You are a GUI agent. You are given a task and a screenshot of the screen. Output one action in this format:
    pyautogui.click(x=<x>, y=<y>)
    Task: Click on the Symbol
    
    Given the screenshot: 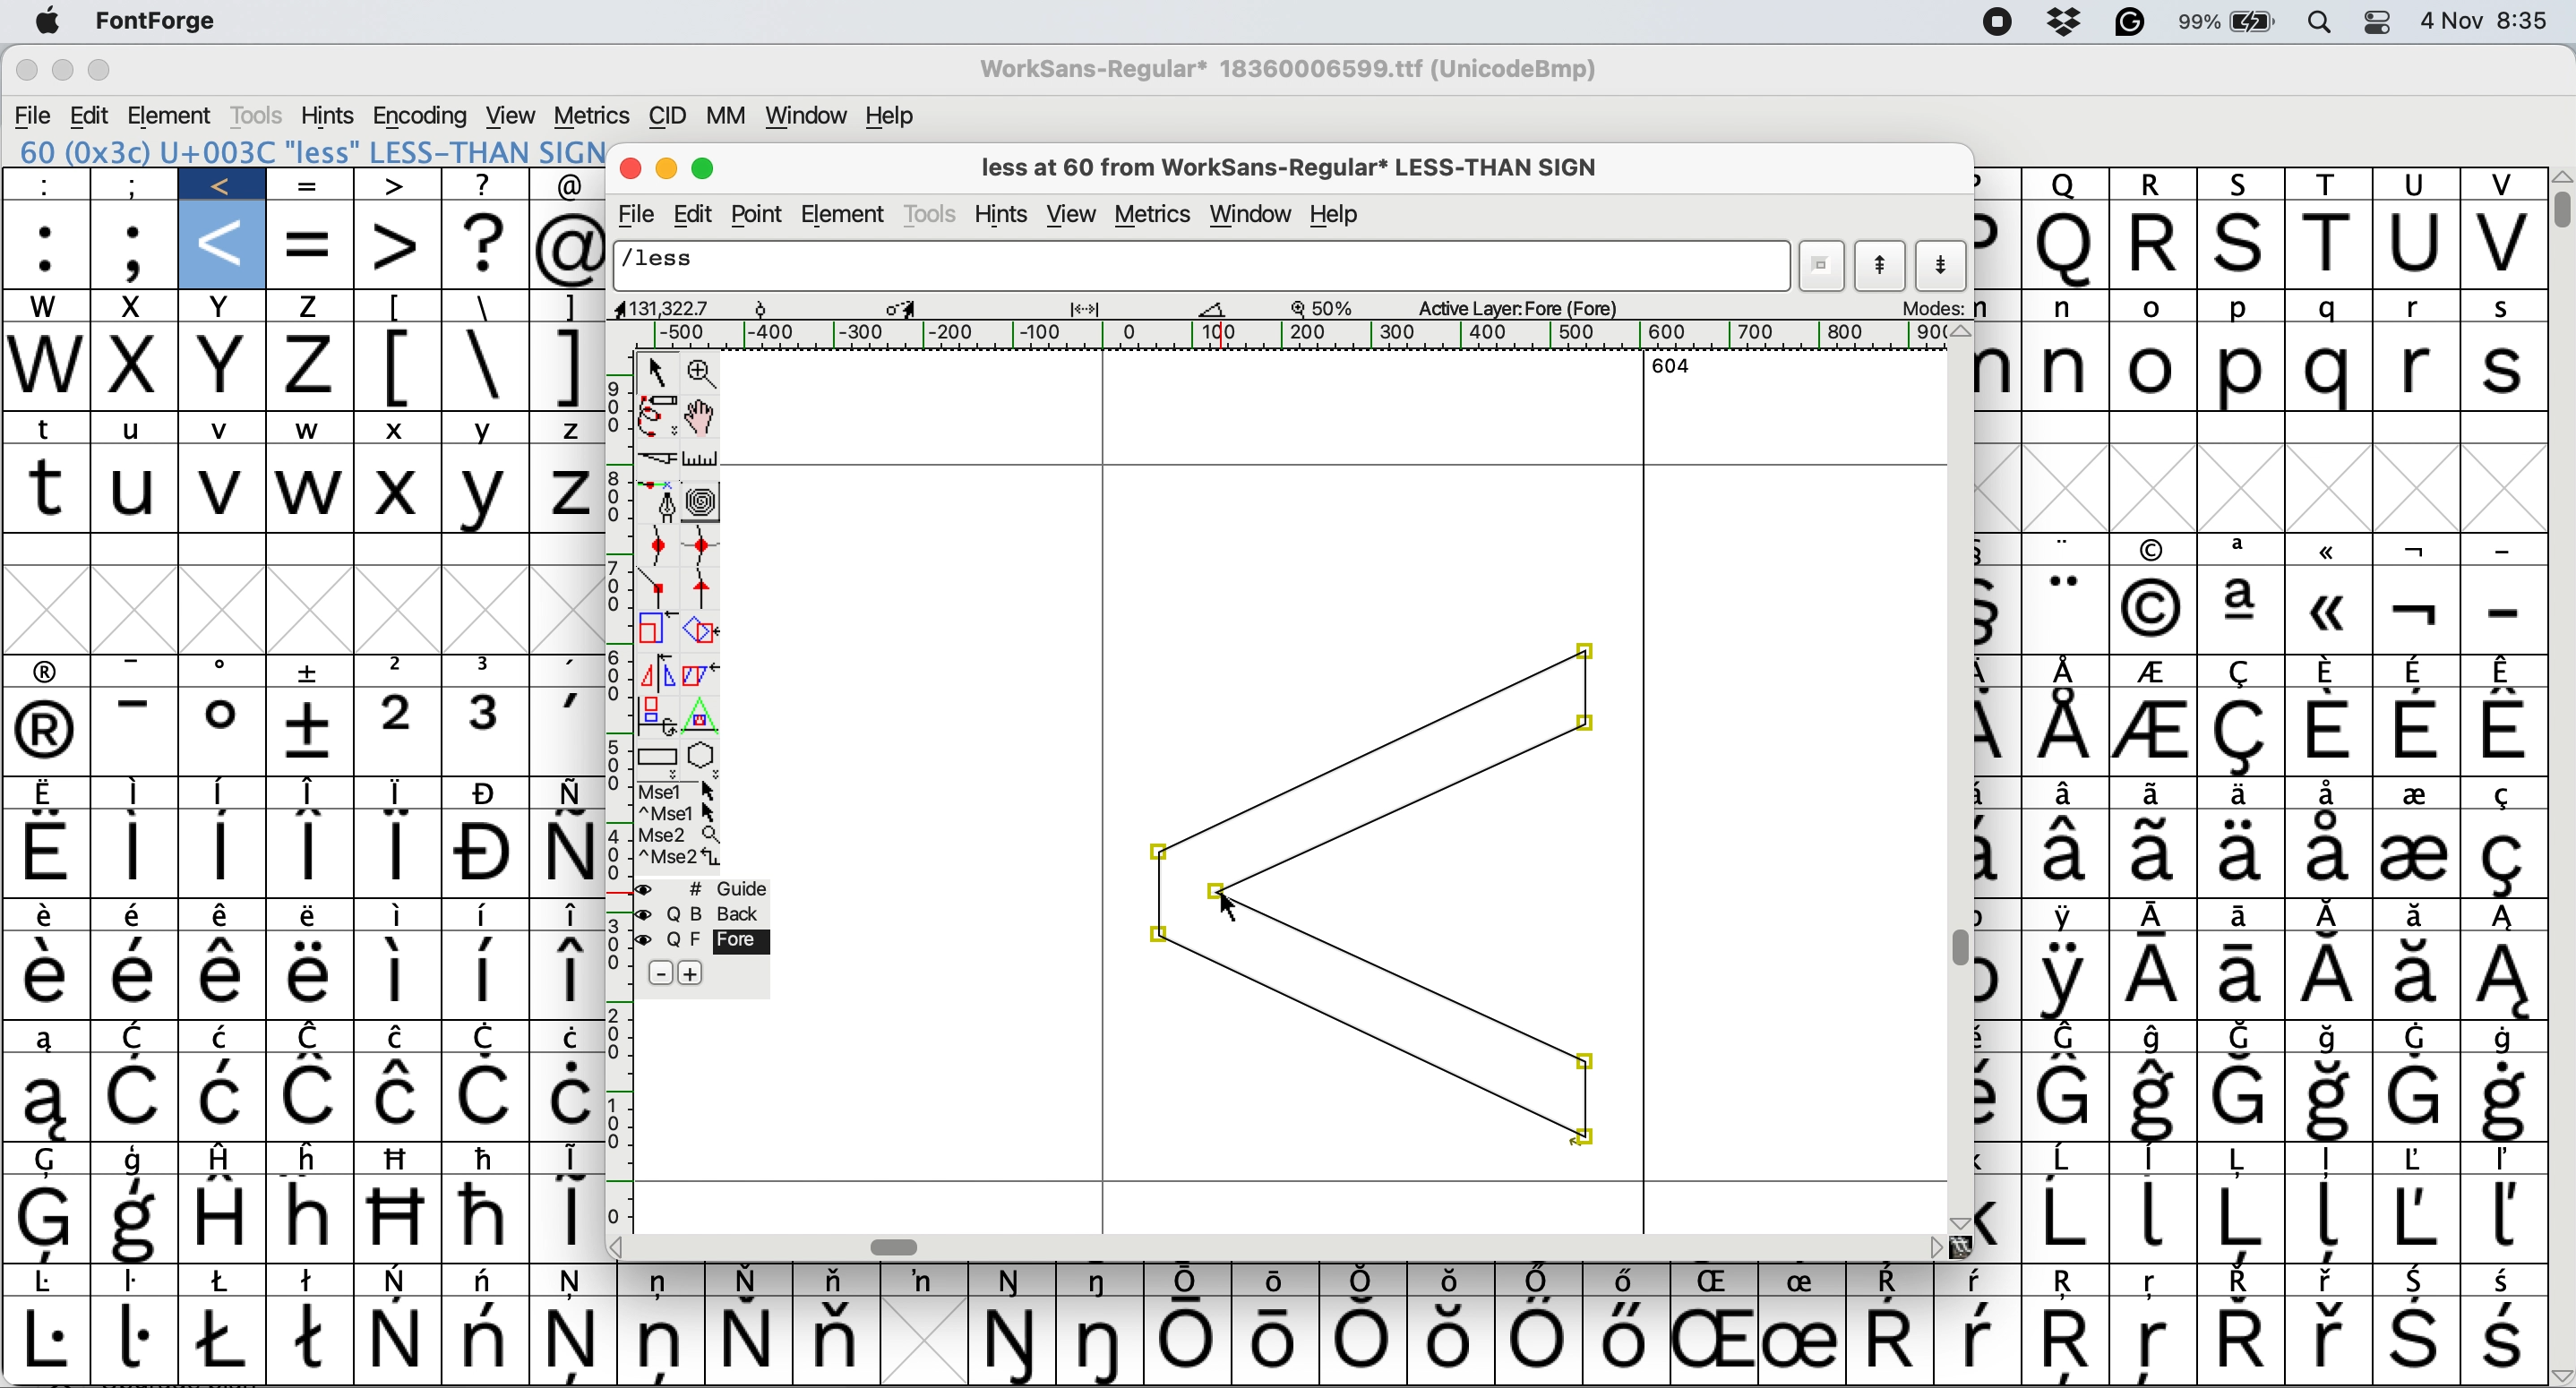 What is the action you would take?
    pyautogui.click(x=401, y=917)
    